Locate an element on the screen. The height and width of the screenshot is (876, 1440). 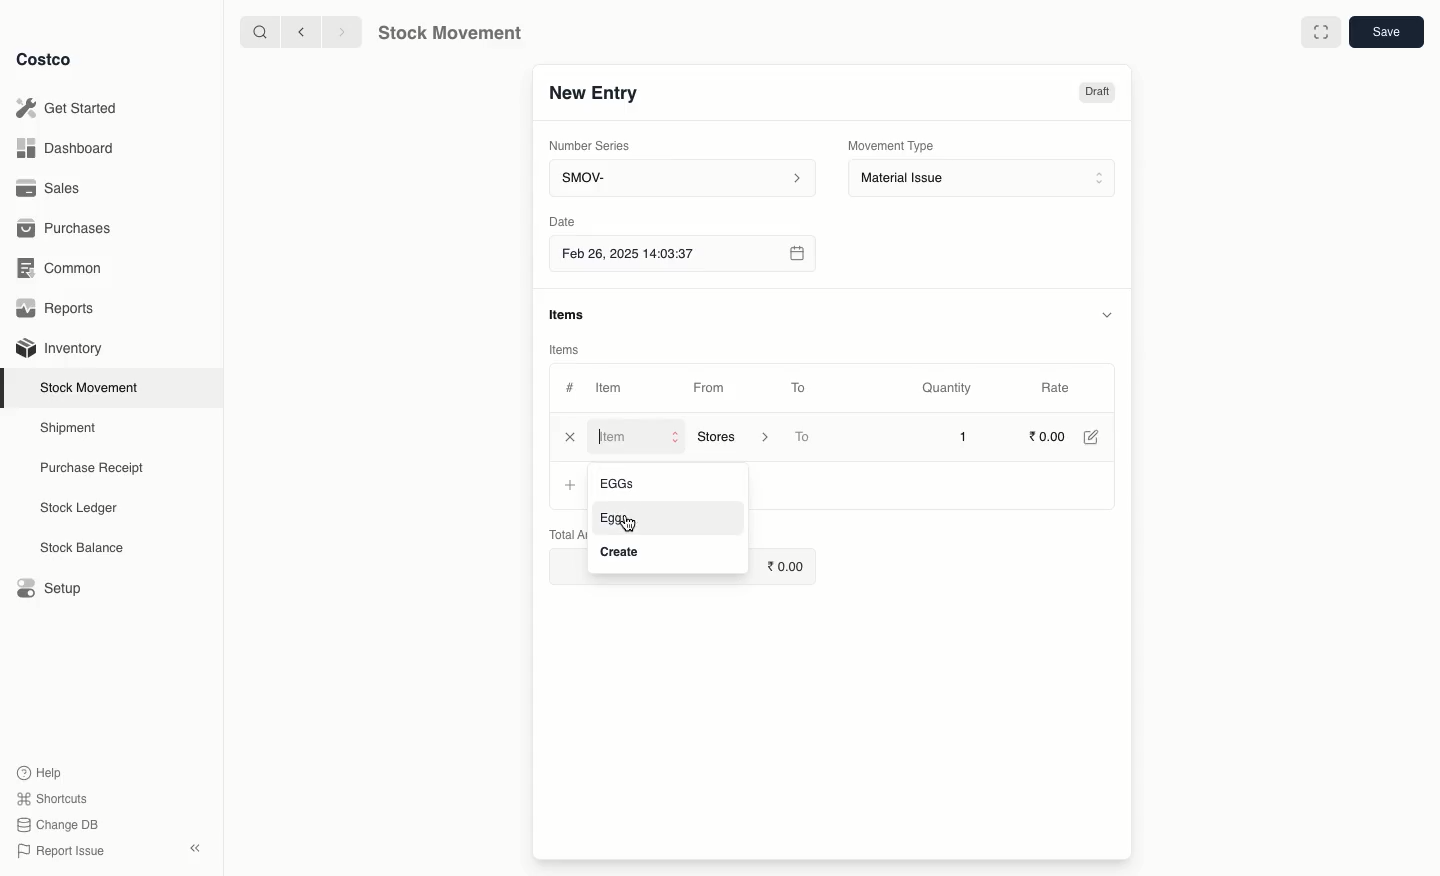
Full width toggle is located at coordinates (1322, 32).